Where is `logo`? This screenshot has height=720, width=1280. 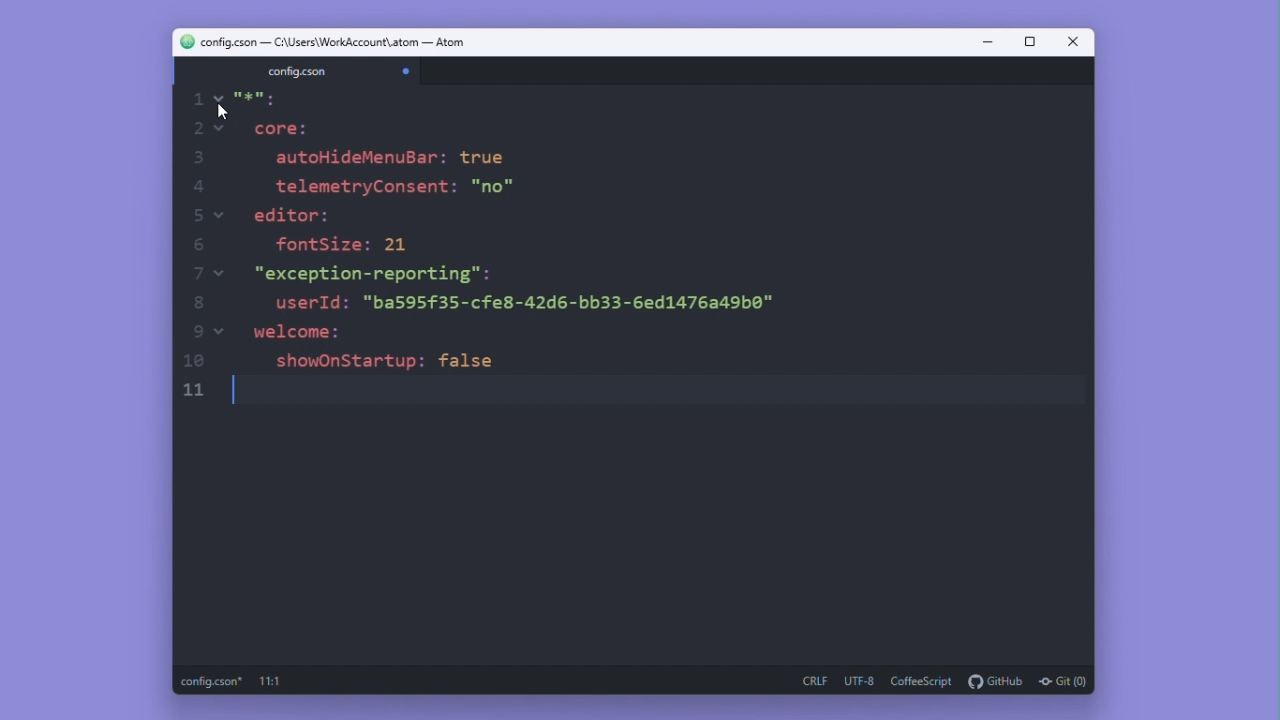
logo is located at coordinates (182, 42).